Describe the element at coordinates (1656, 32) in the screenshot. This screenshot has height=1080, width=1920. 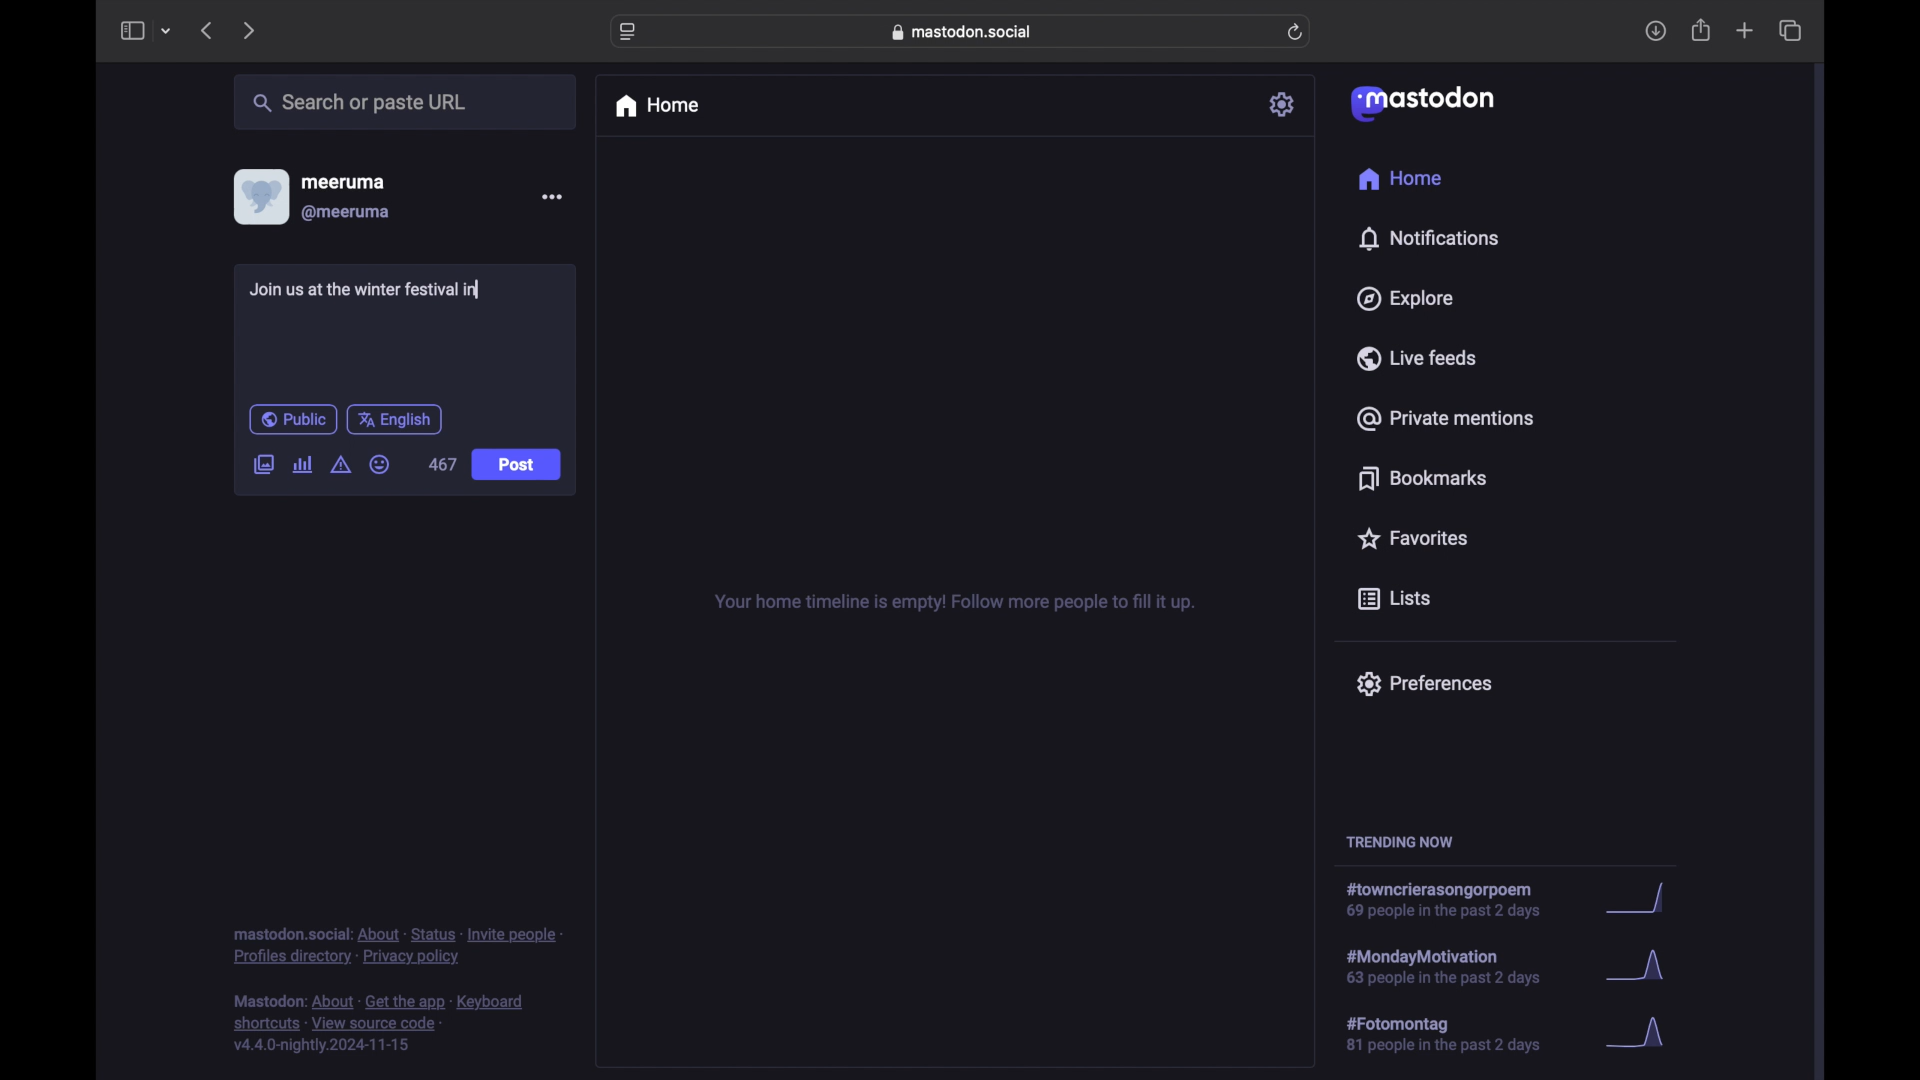
I see `download` at that location.